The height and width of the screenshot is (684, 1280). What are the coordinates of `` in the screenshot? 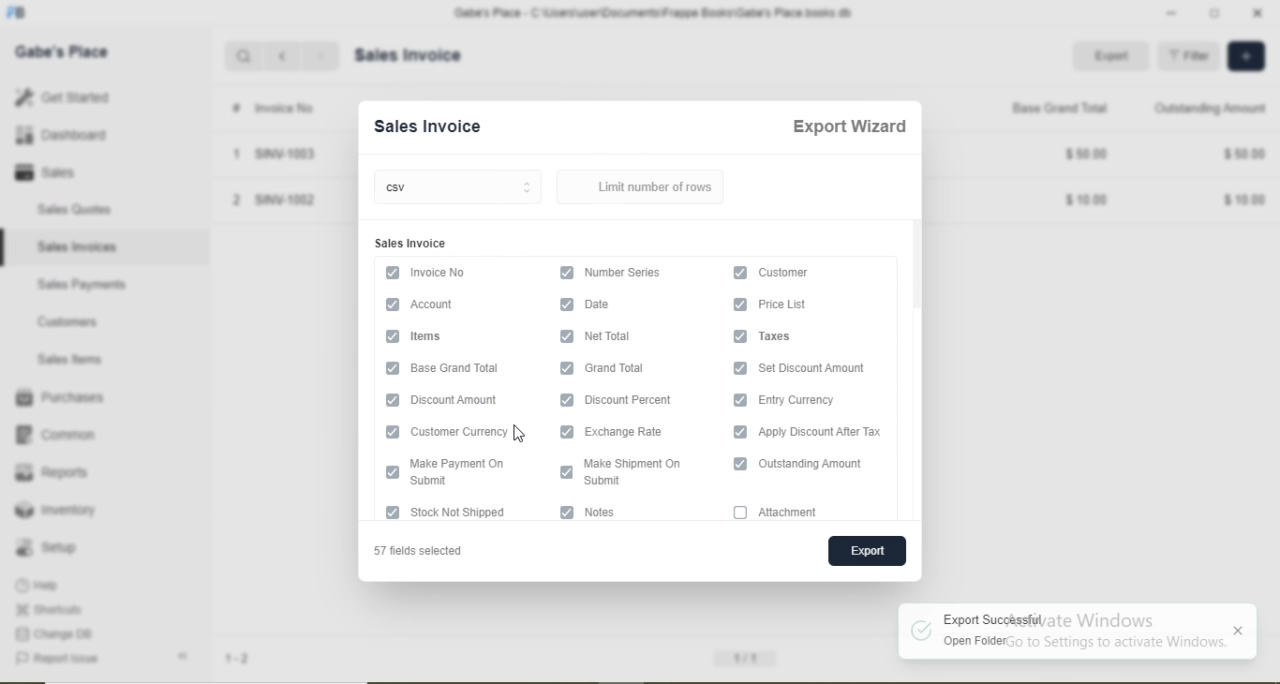 It's located at (618, 305).